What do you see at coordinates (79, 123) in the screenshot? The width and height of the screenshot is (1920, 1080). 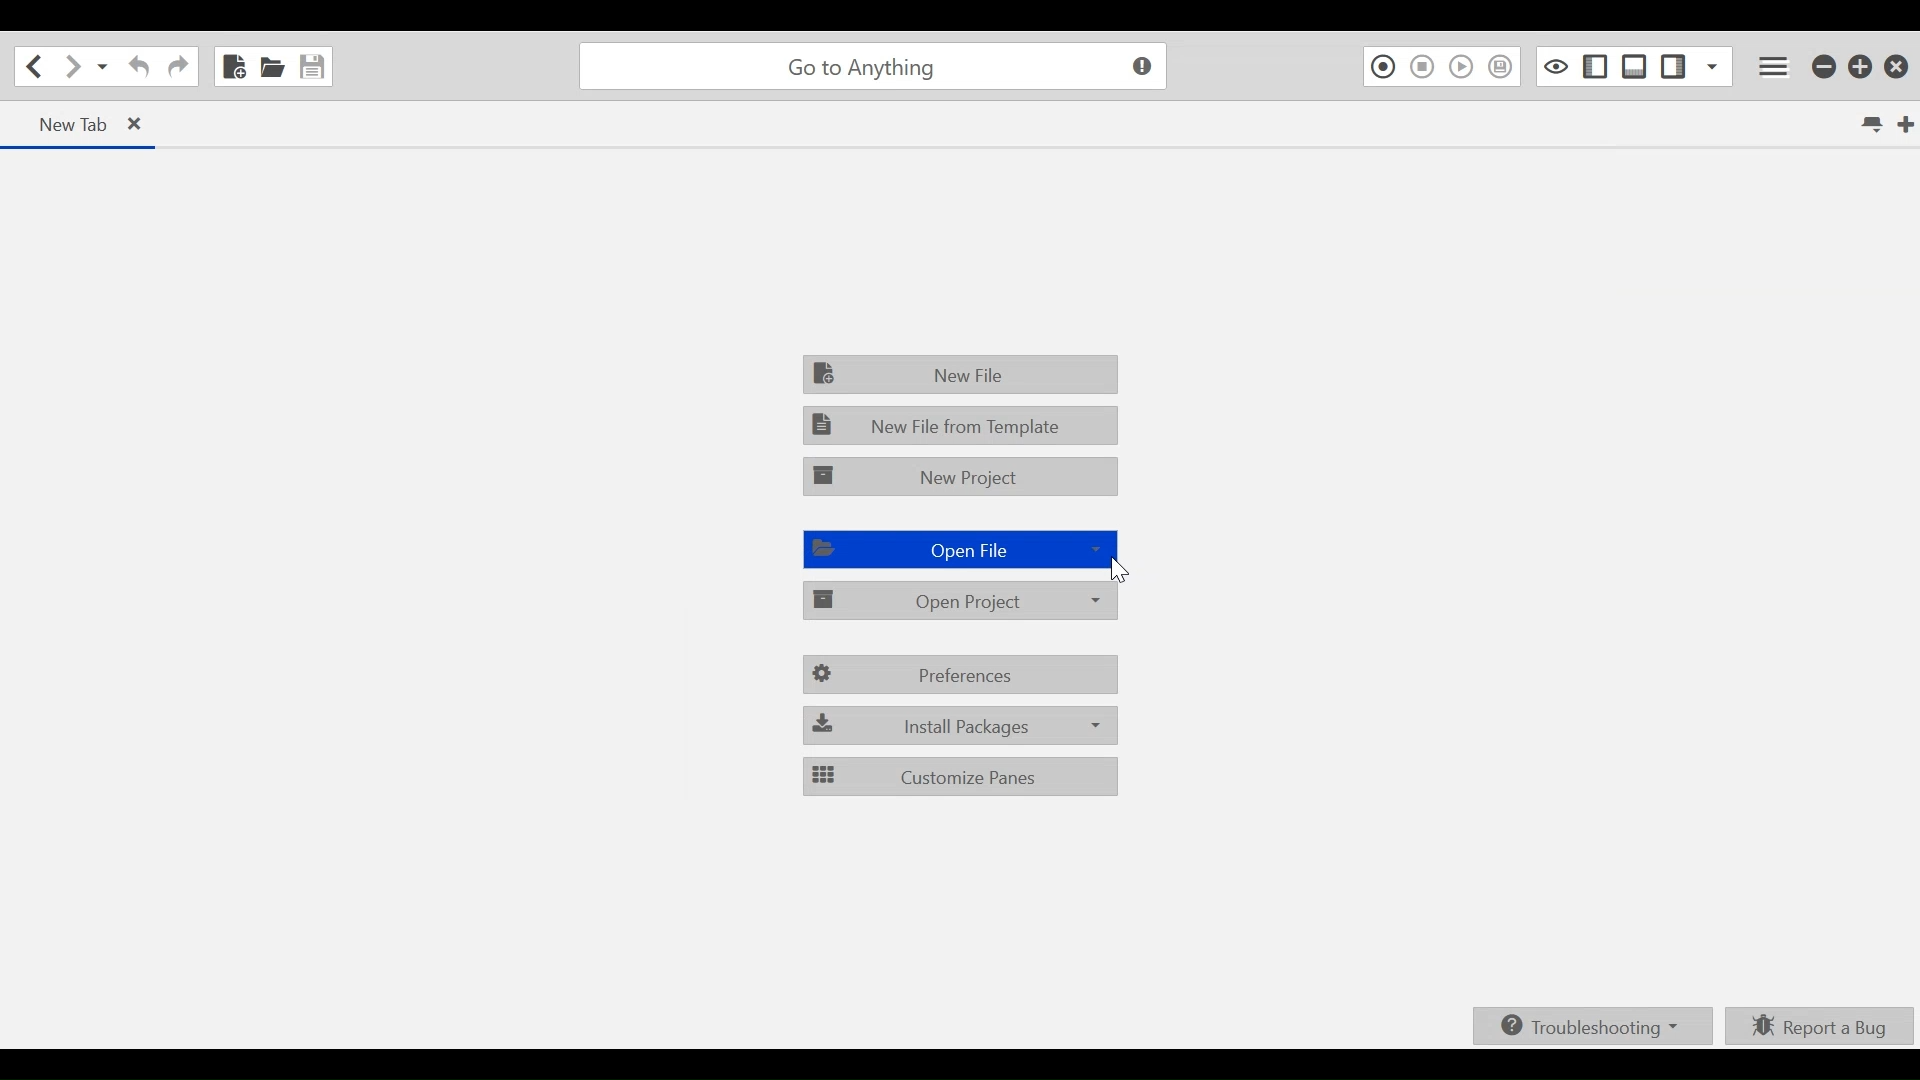 I see `Current Tab` at bounding box center [79, 123].